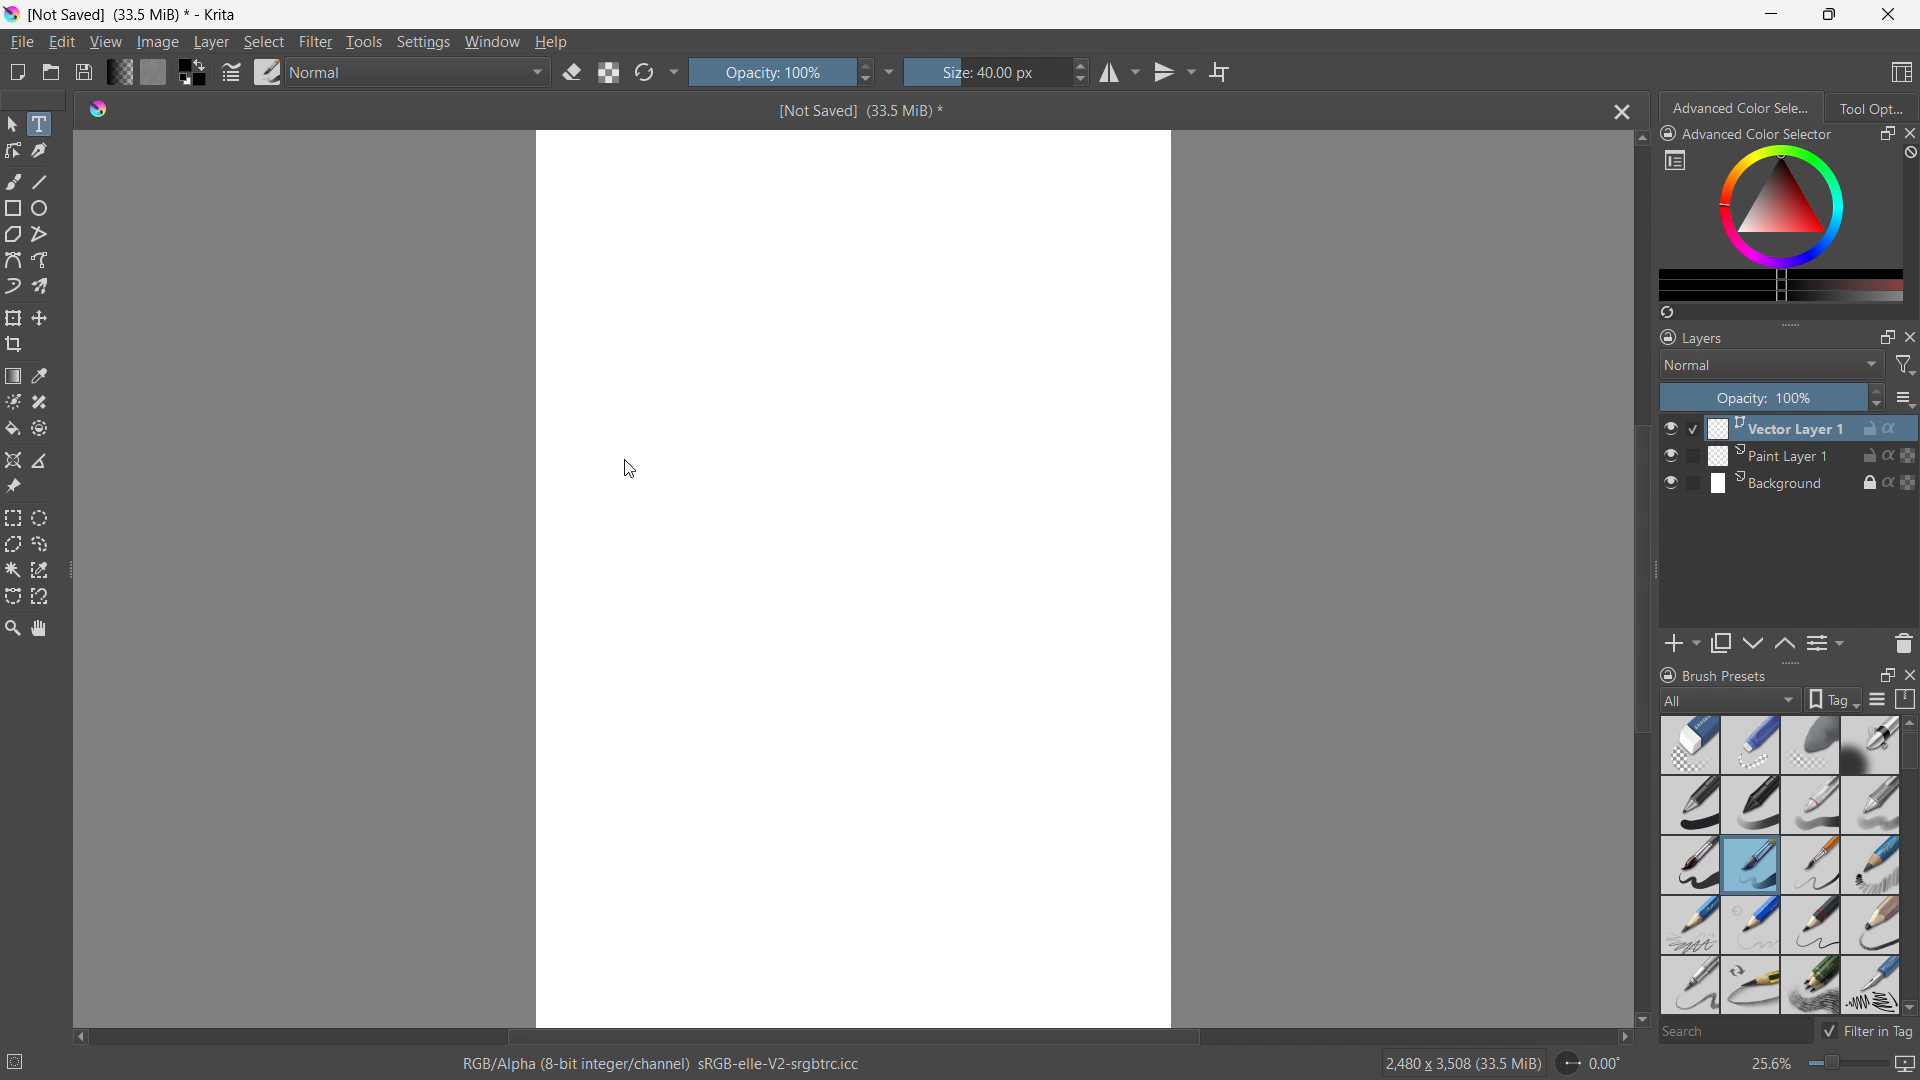  Describe the element at coordinates (81, 1032) in the screenshot. I see `scroll left` at that location.